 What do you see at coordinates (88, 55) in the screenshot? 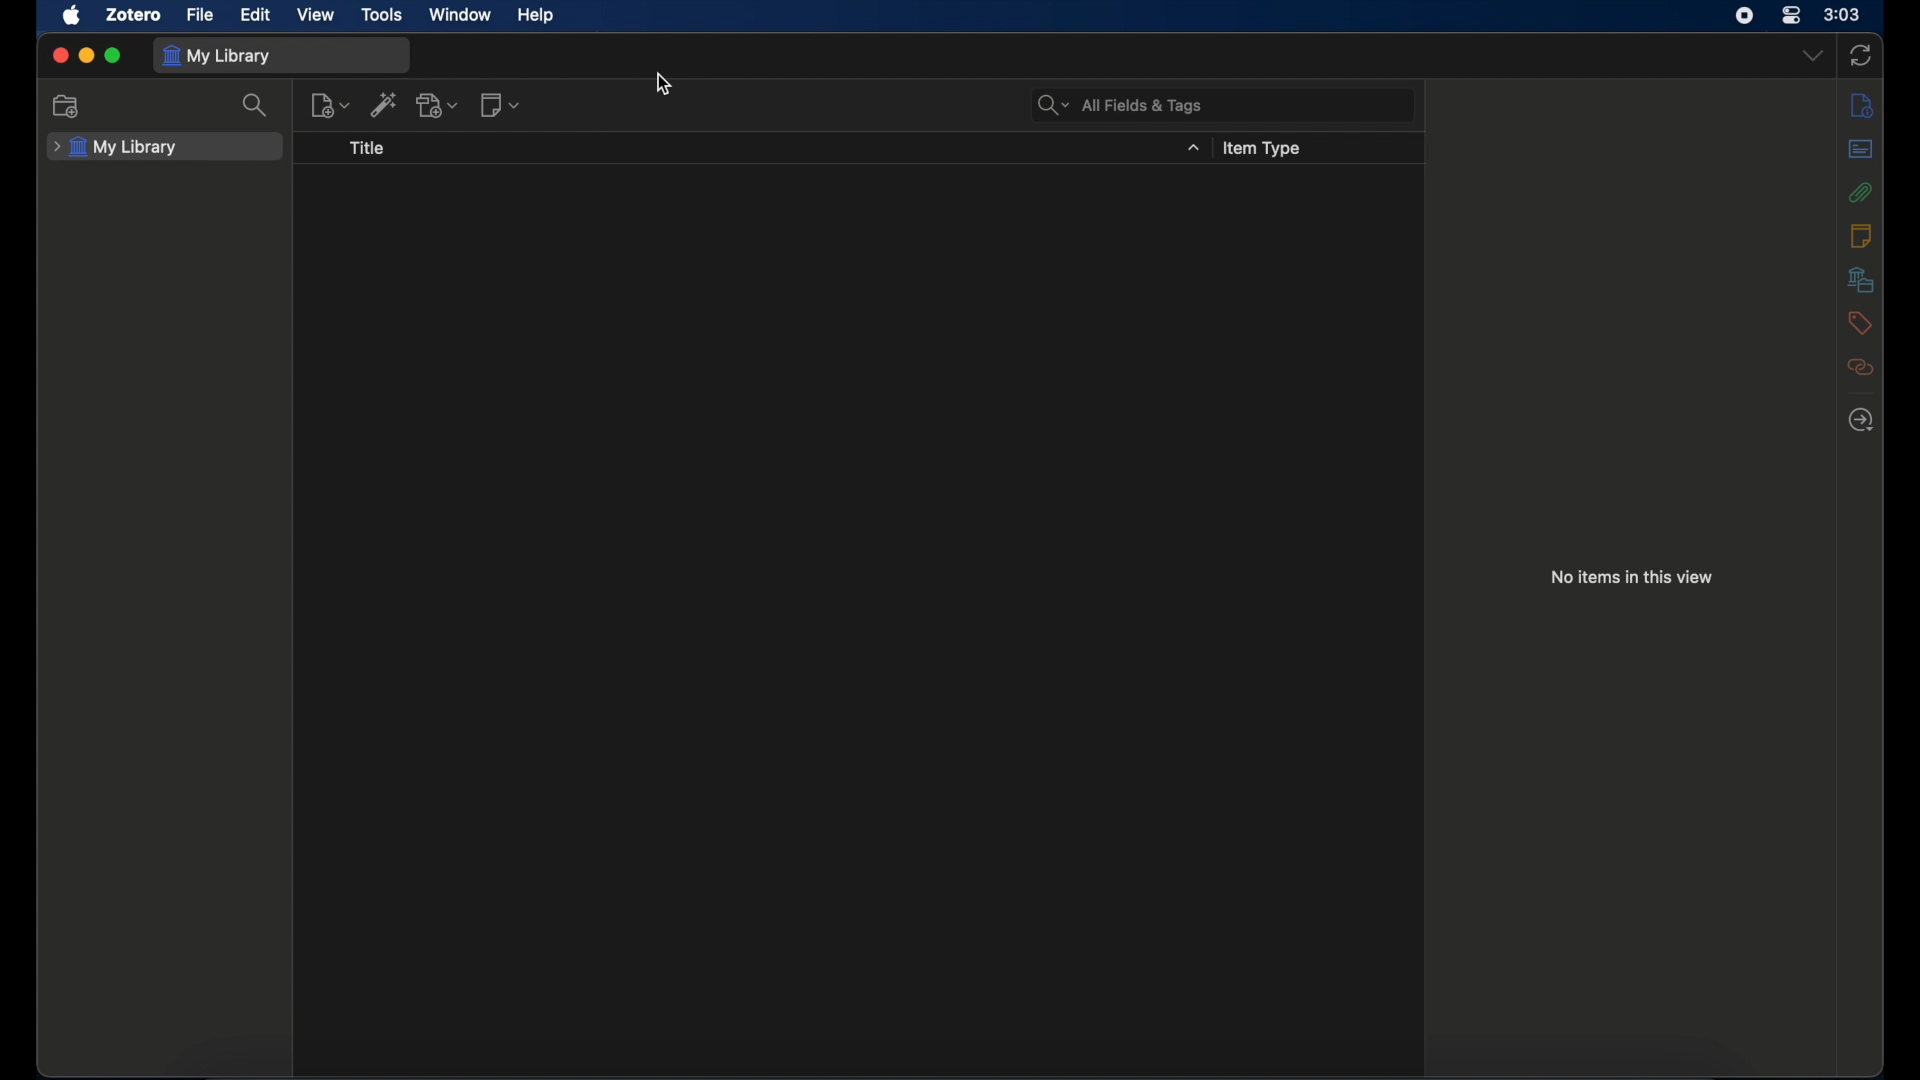
I see `minimize` at bounding box center [88, 55].